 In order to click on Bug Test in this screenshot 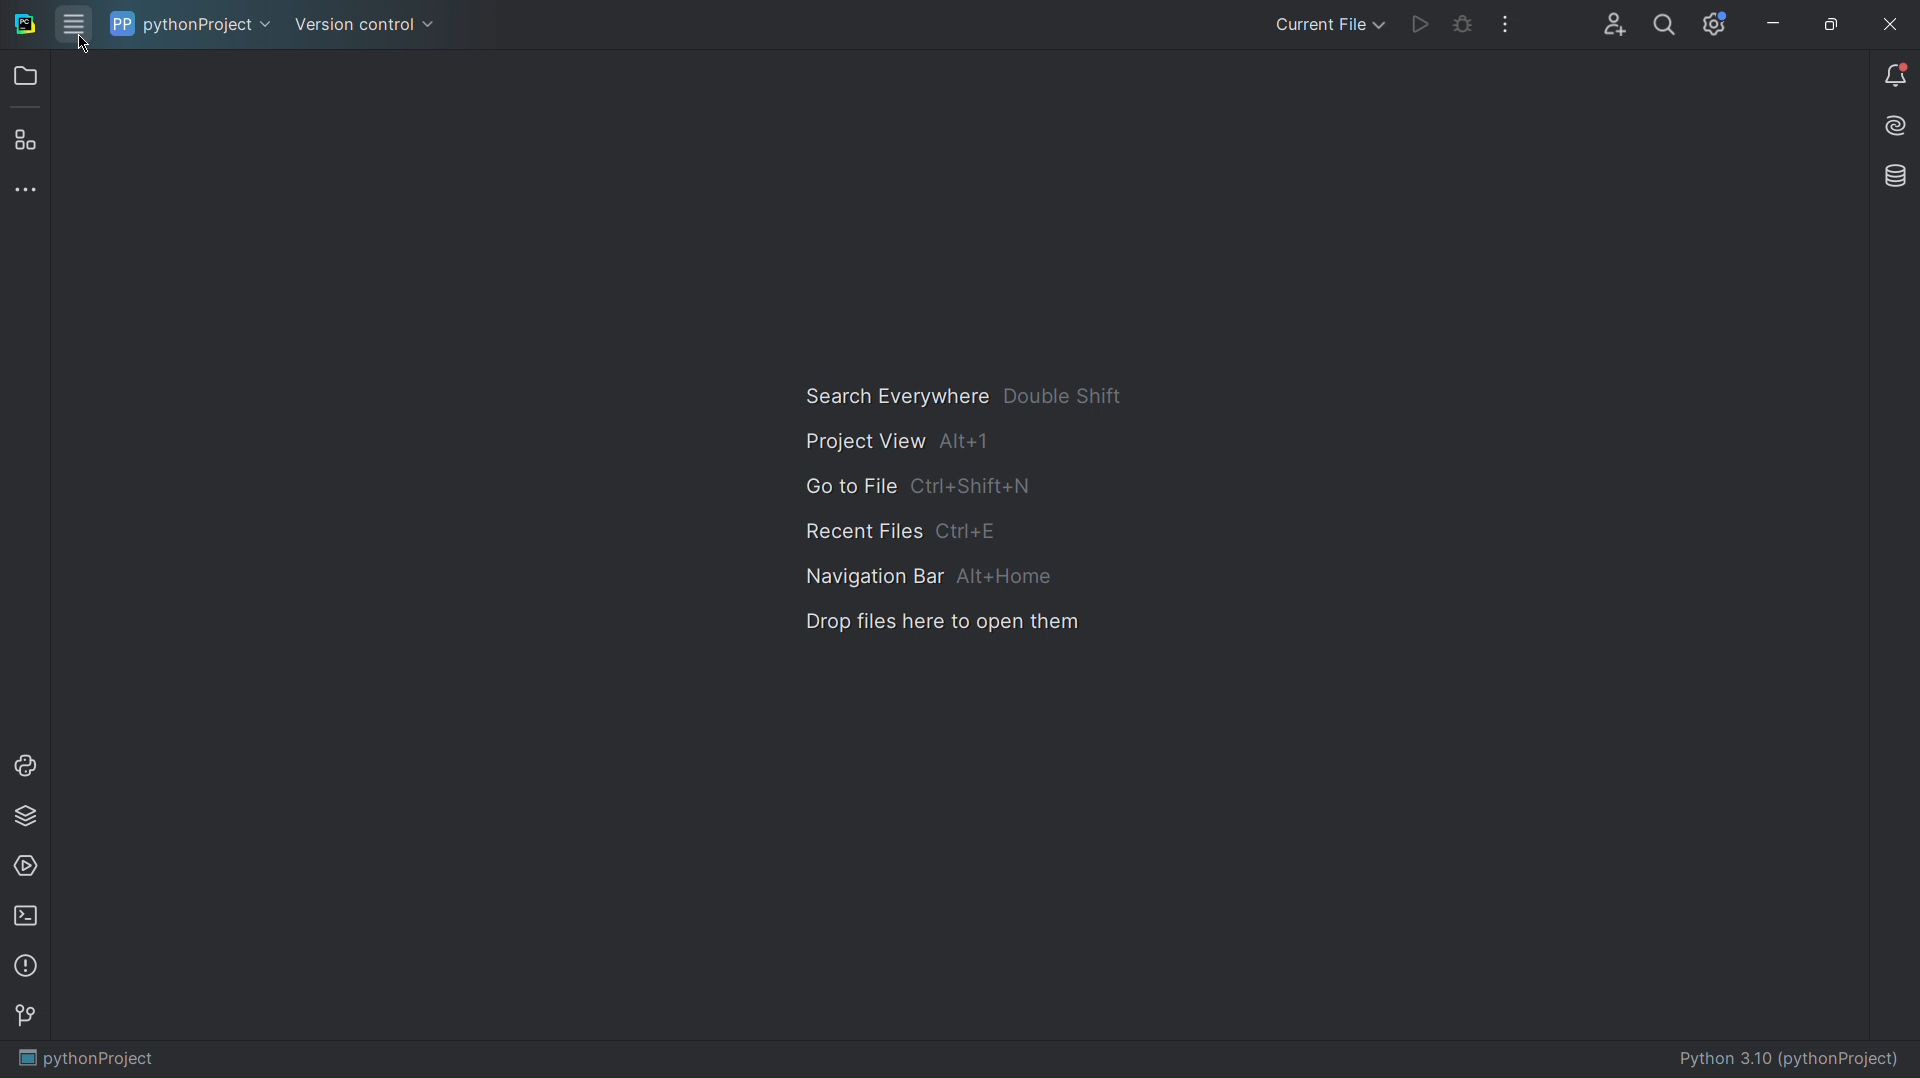, I will do `click(1465, 28)`.